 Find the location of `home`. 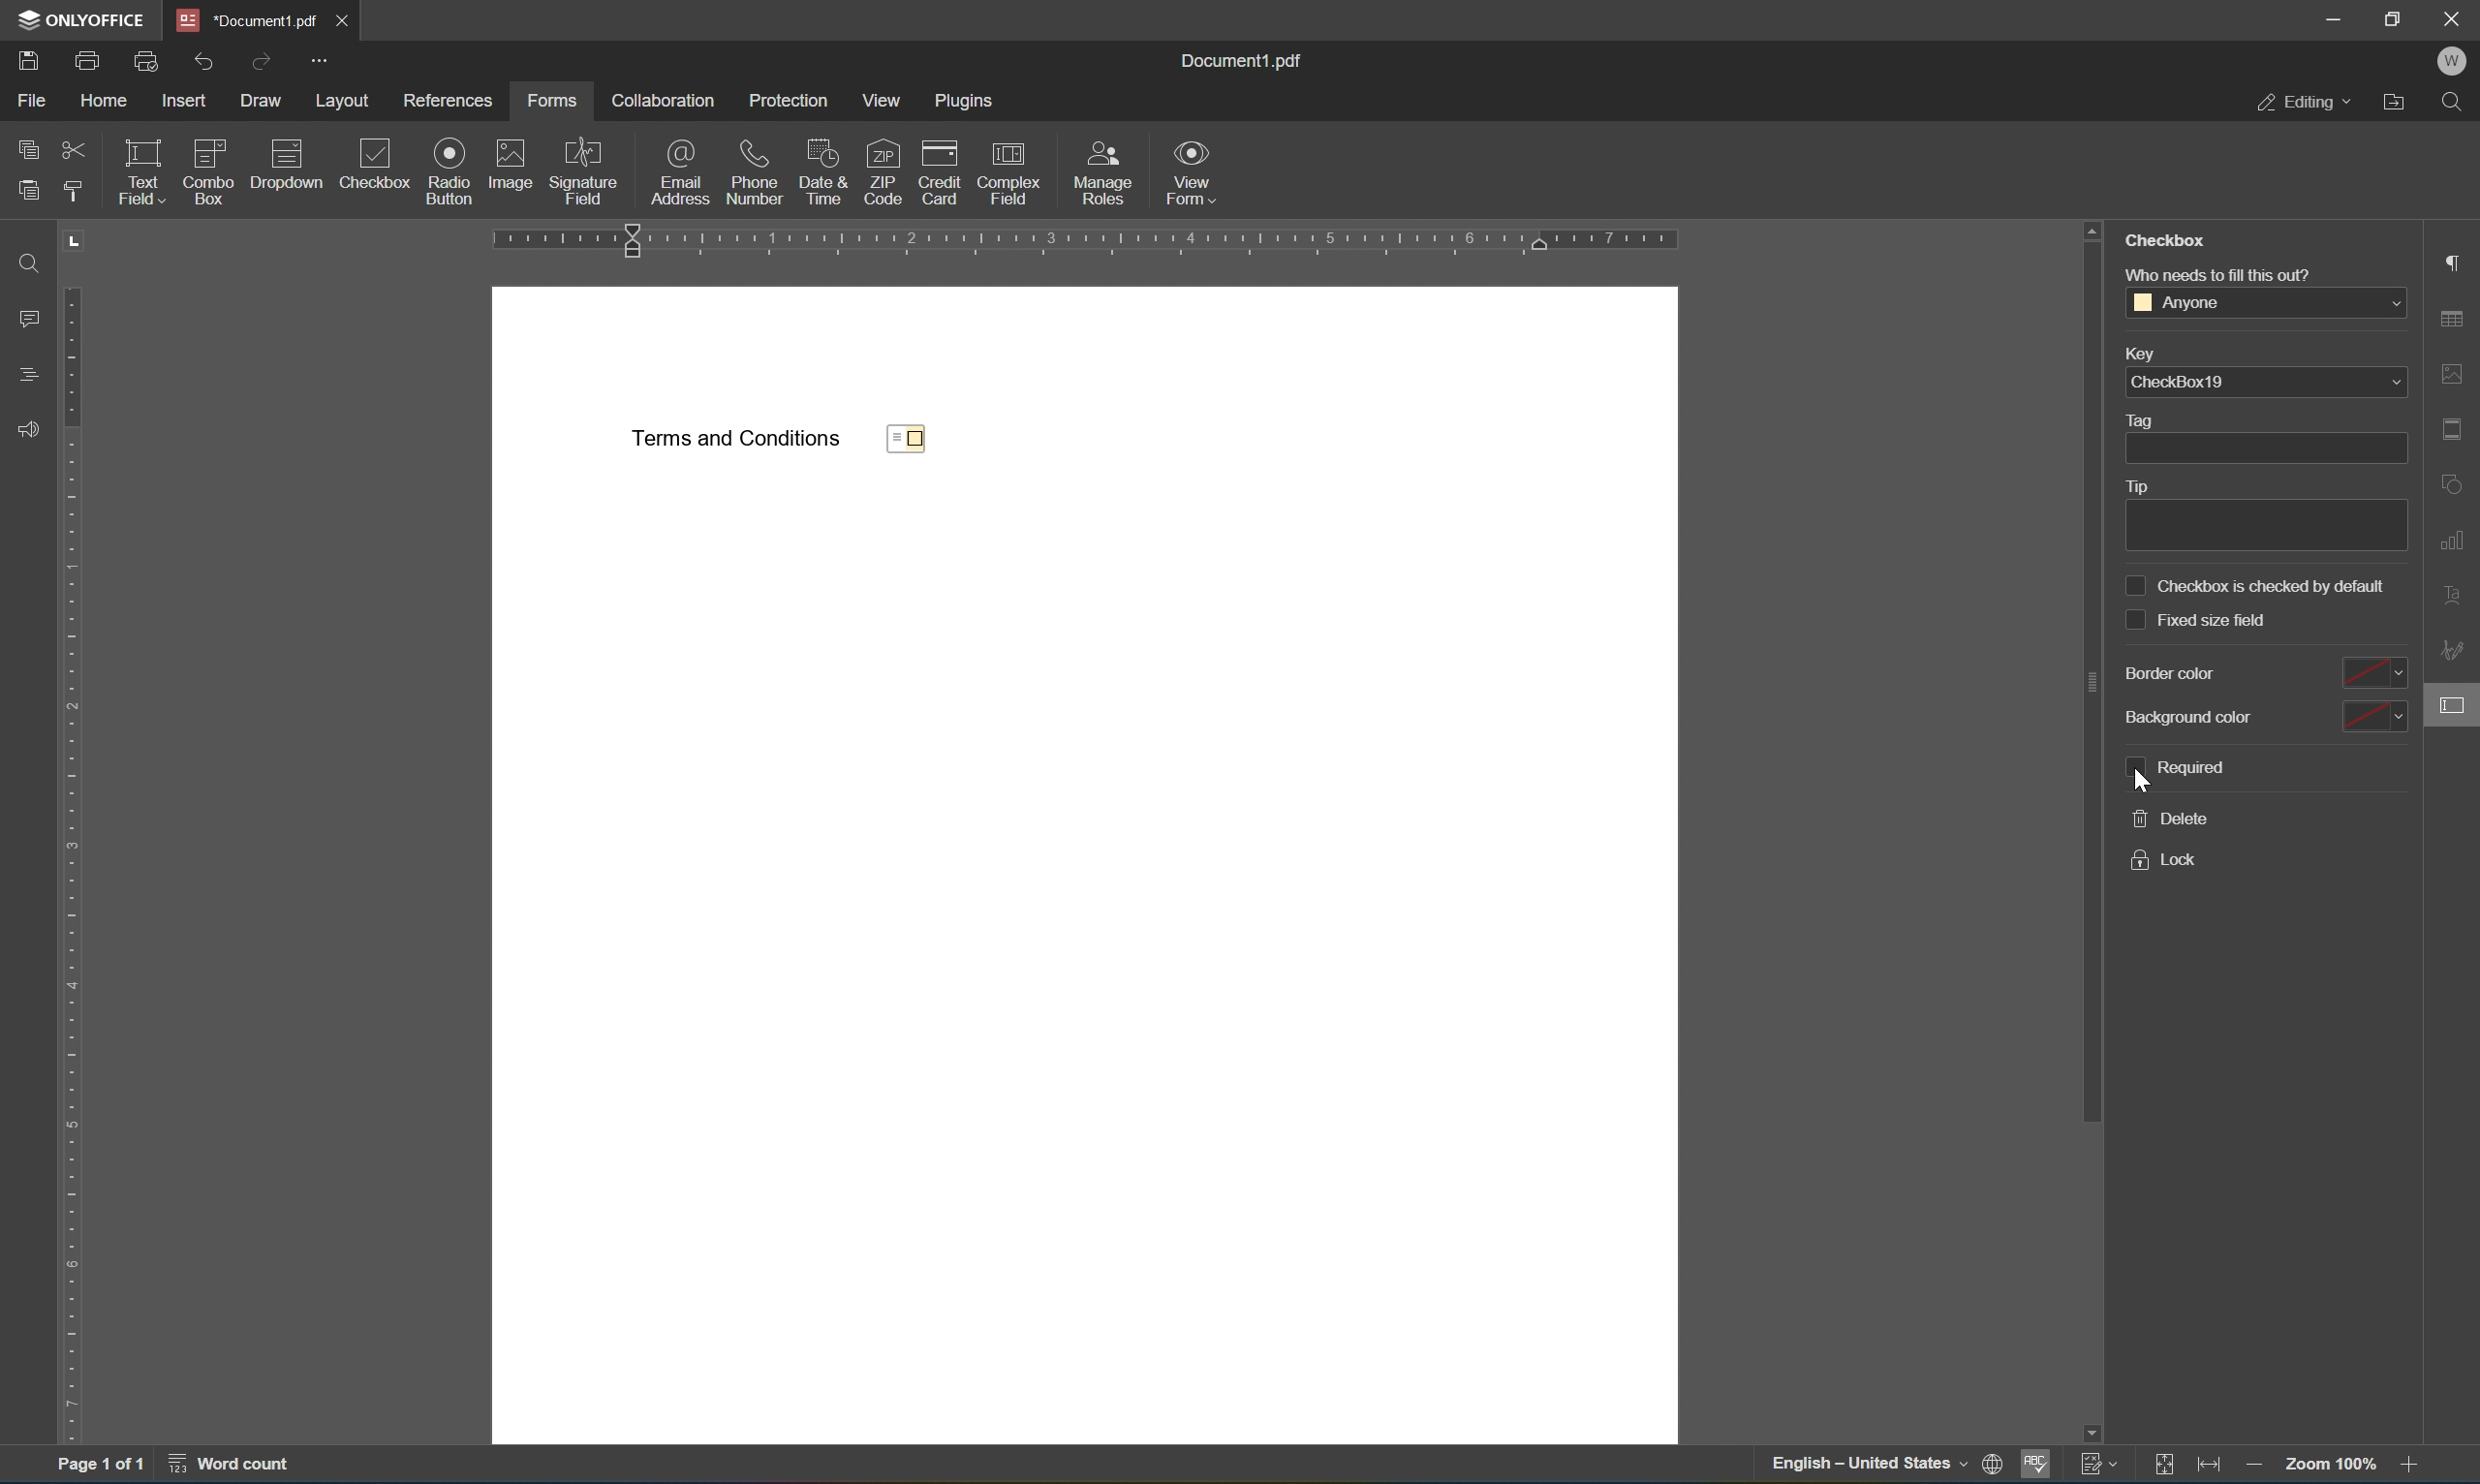

home is located at coordinates (104, 99).